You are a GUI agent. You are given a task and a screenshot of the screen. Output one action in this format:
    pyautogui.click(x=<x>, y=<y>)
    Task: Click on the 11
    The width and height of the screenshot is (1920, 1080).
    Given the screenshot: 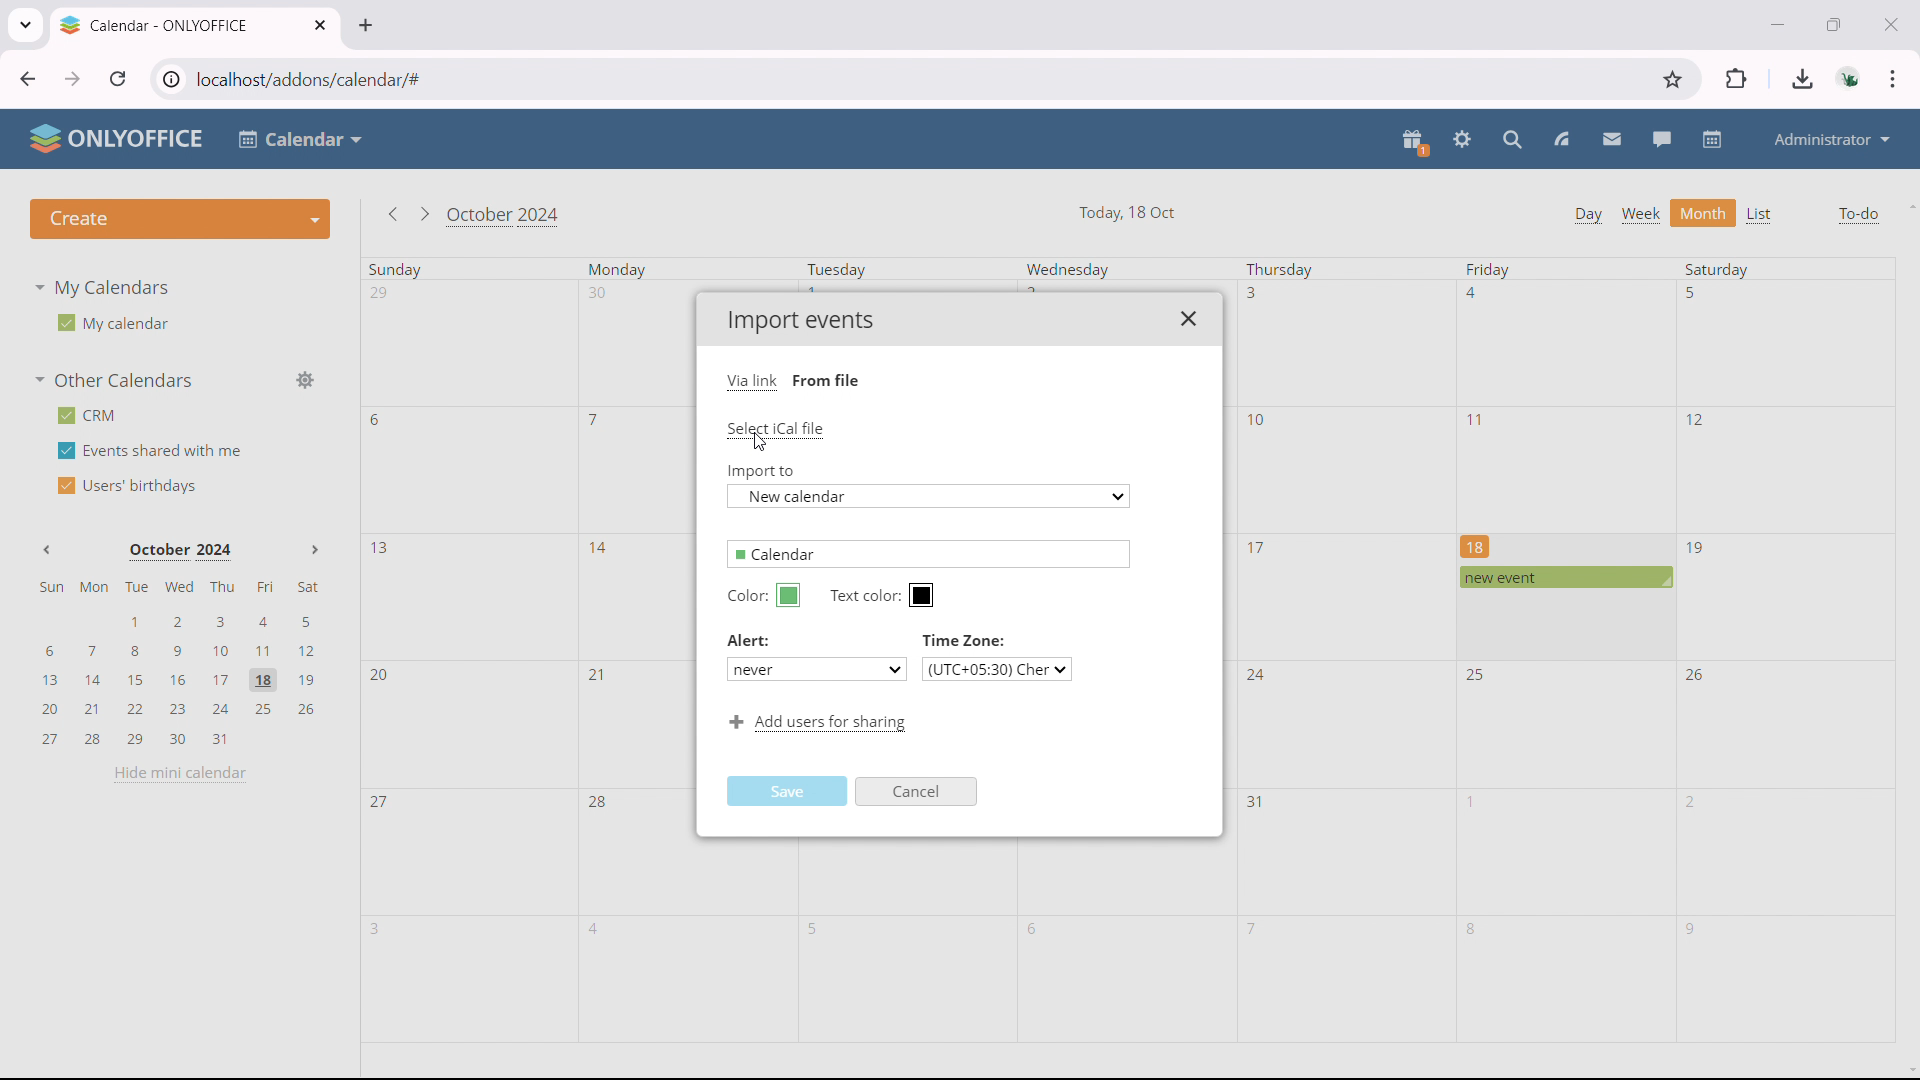 What is the action you would take?
    pyautogui.click(x=1479, y=420)
    